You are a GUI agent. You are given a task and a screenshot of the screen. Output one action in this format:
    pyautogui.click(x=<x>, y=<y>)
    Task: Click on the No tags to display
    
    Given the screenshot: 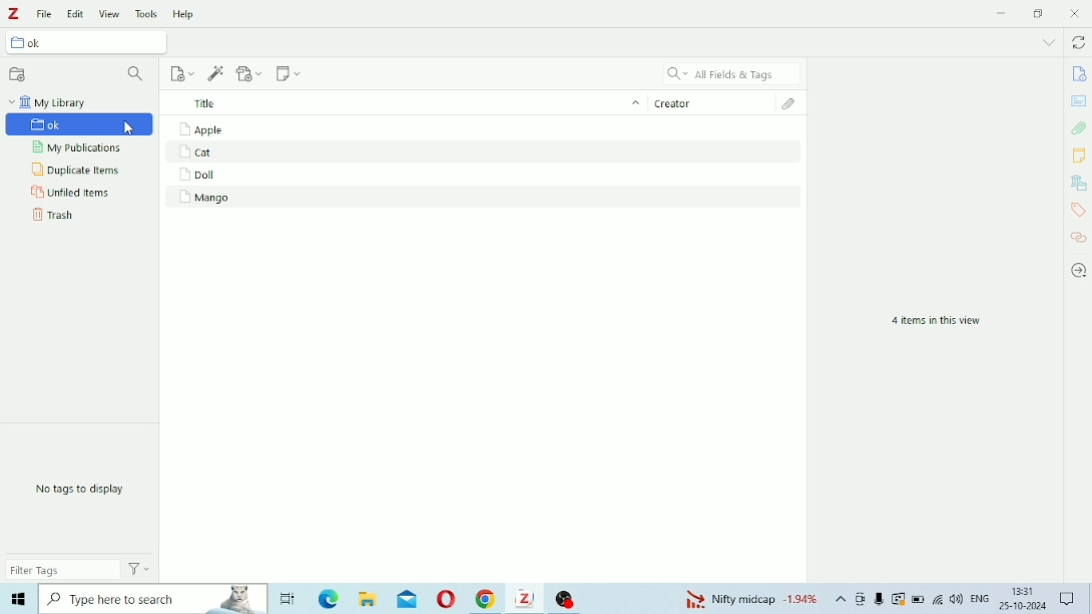 What is the action you would take?
    pyautogui.click(x=83, y=489)
    